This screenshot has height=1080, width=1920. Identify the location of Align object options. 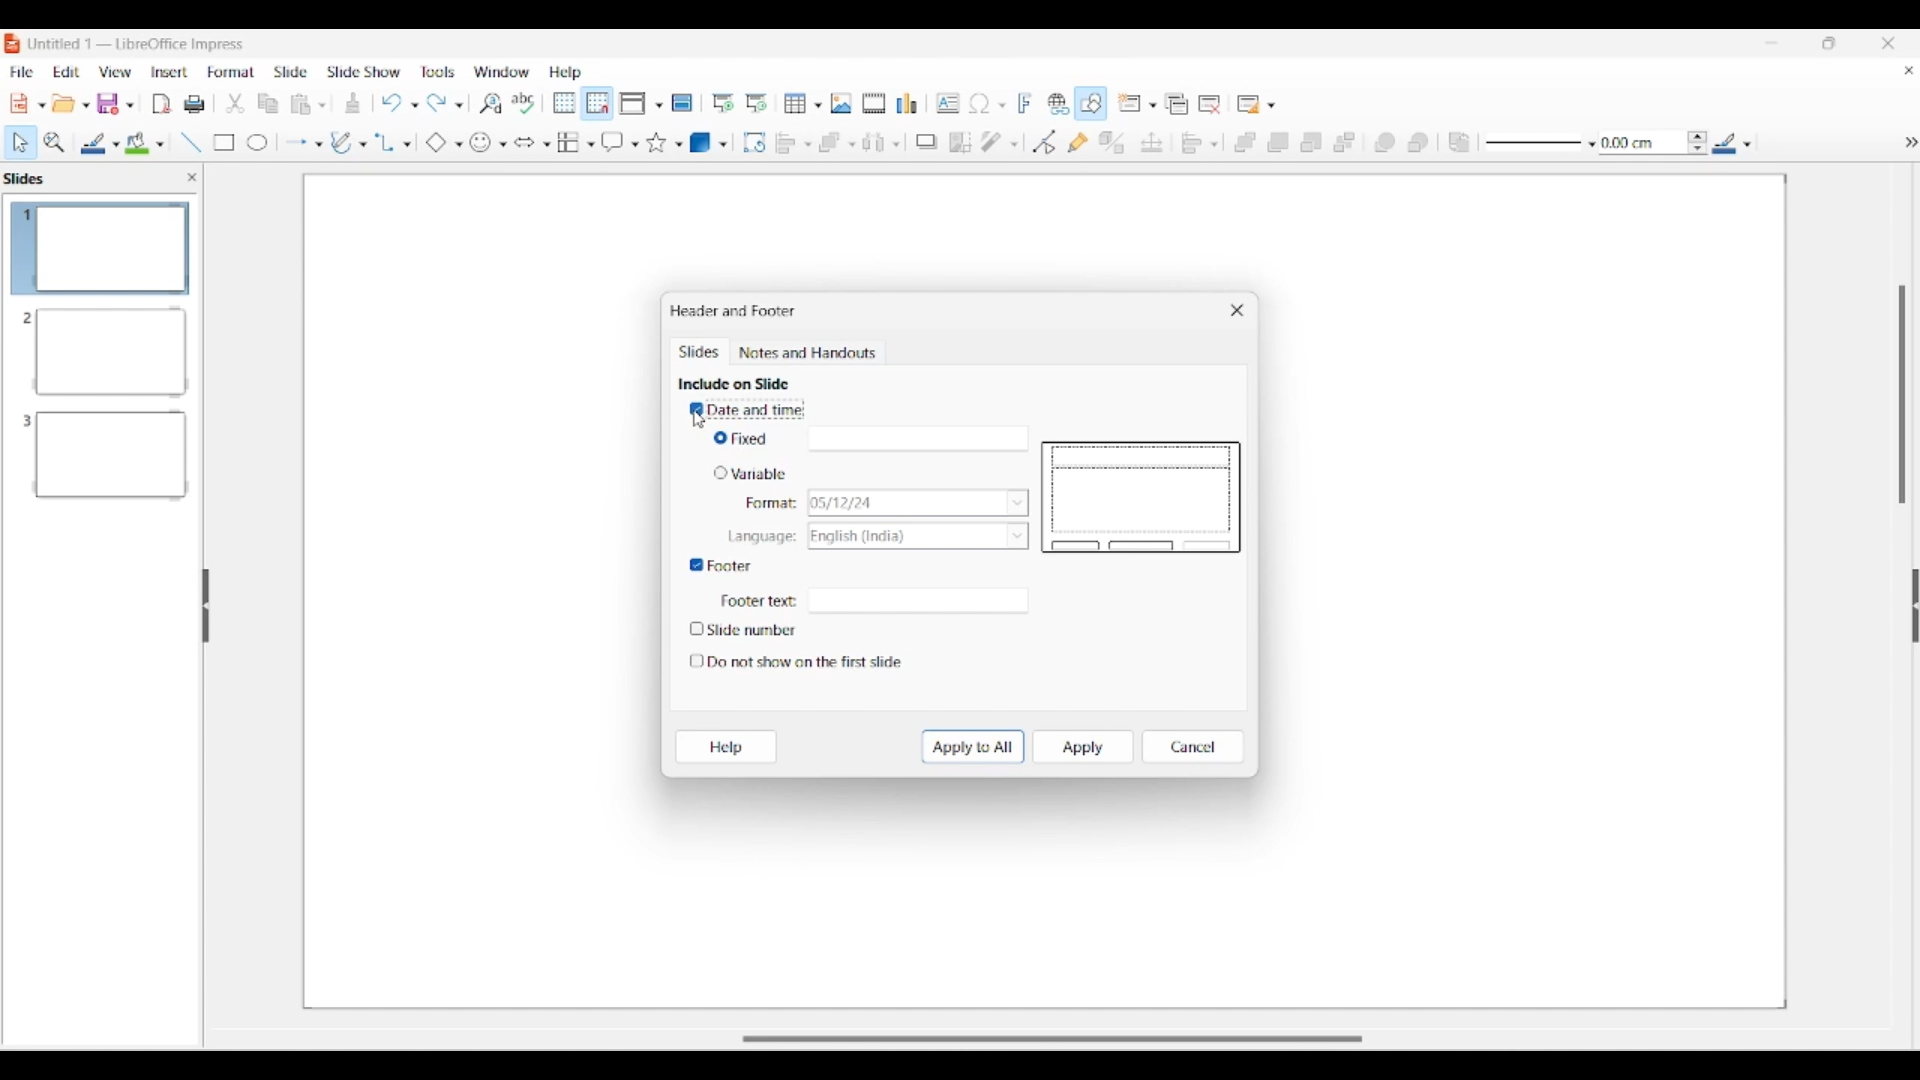
(794, 144).